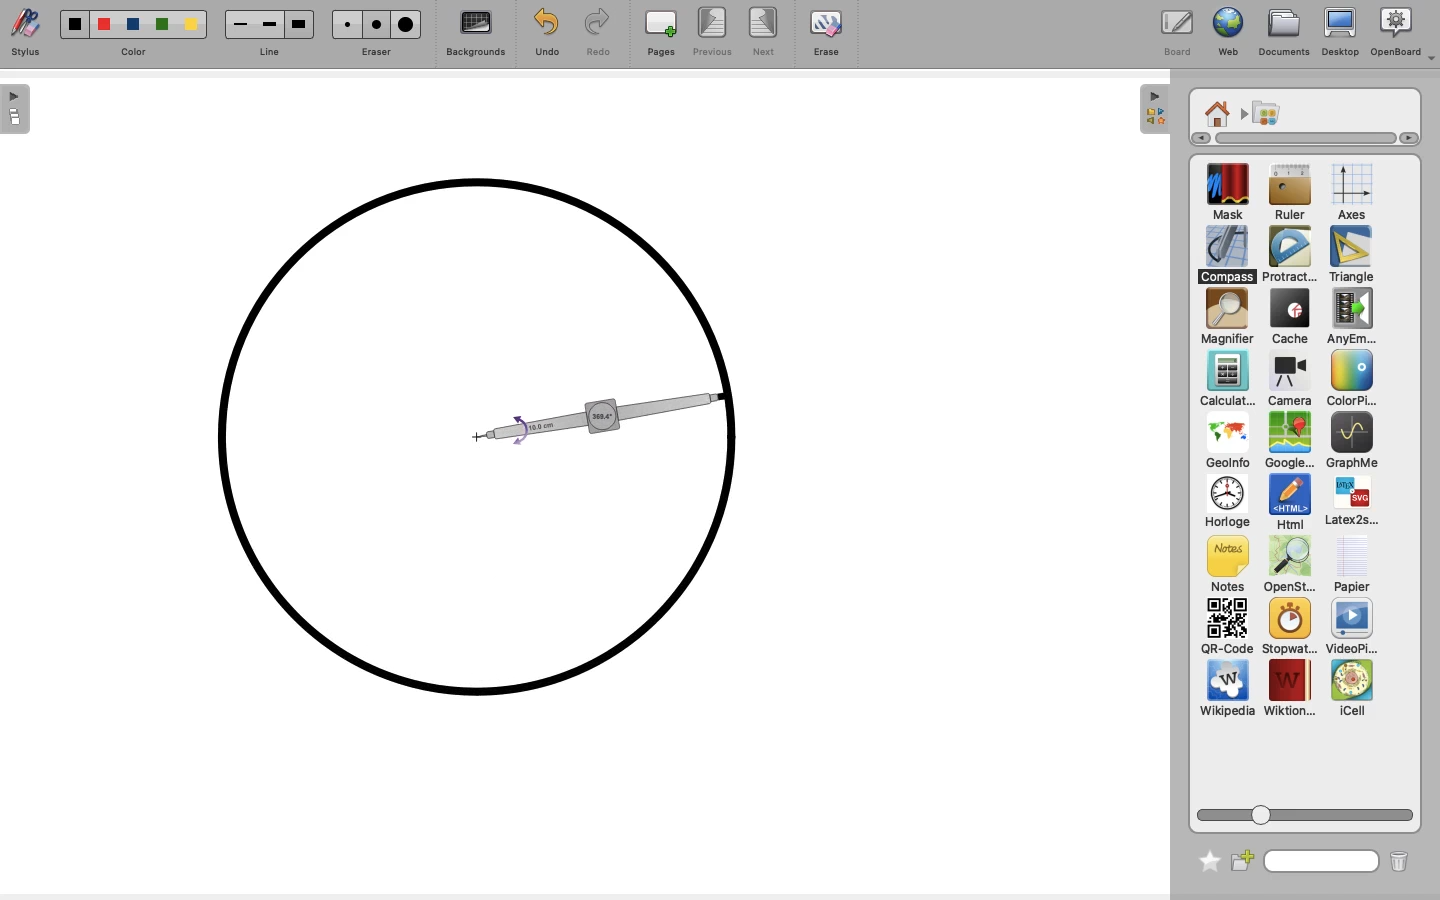 The height and width of the screenshot is (900, 1440). What do you see at coordinates (17, 109) in the screenshot?
I see `show sidebar` at bounding box center [17, 109].